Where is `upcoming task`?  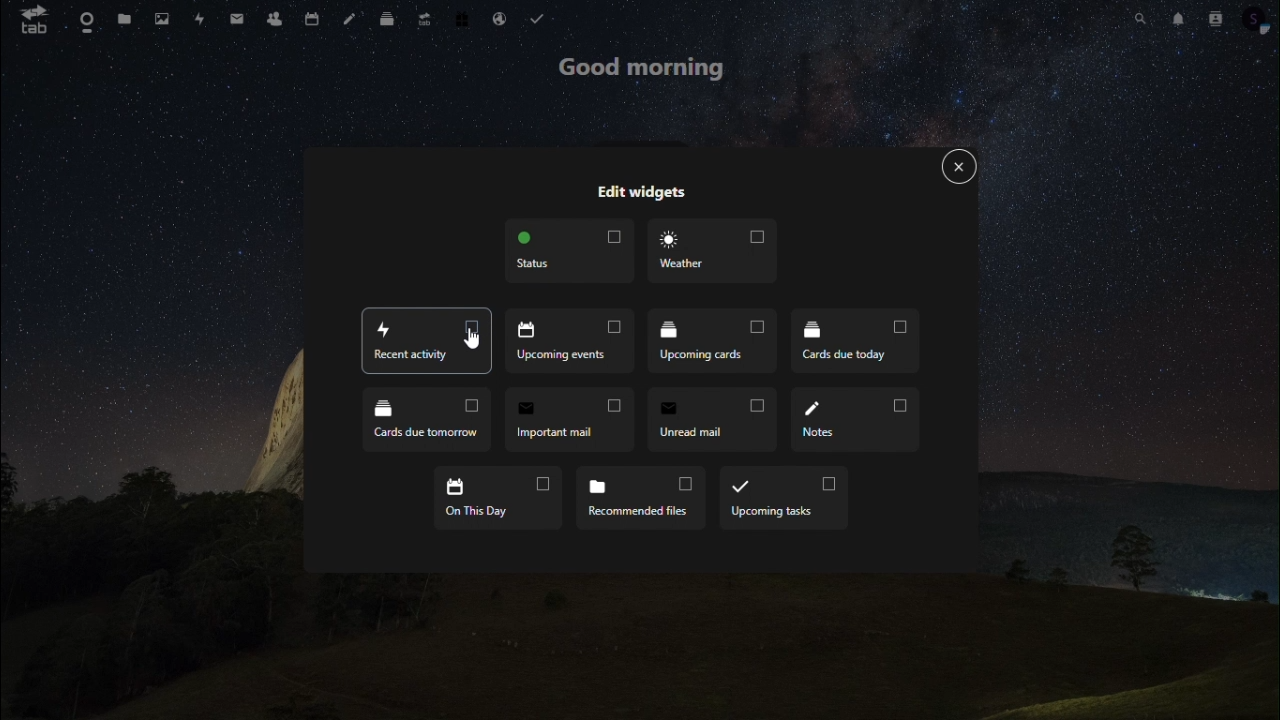 upcoming task is located at coordinates (781, 498).